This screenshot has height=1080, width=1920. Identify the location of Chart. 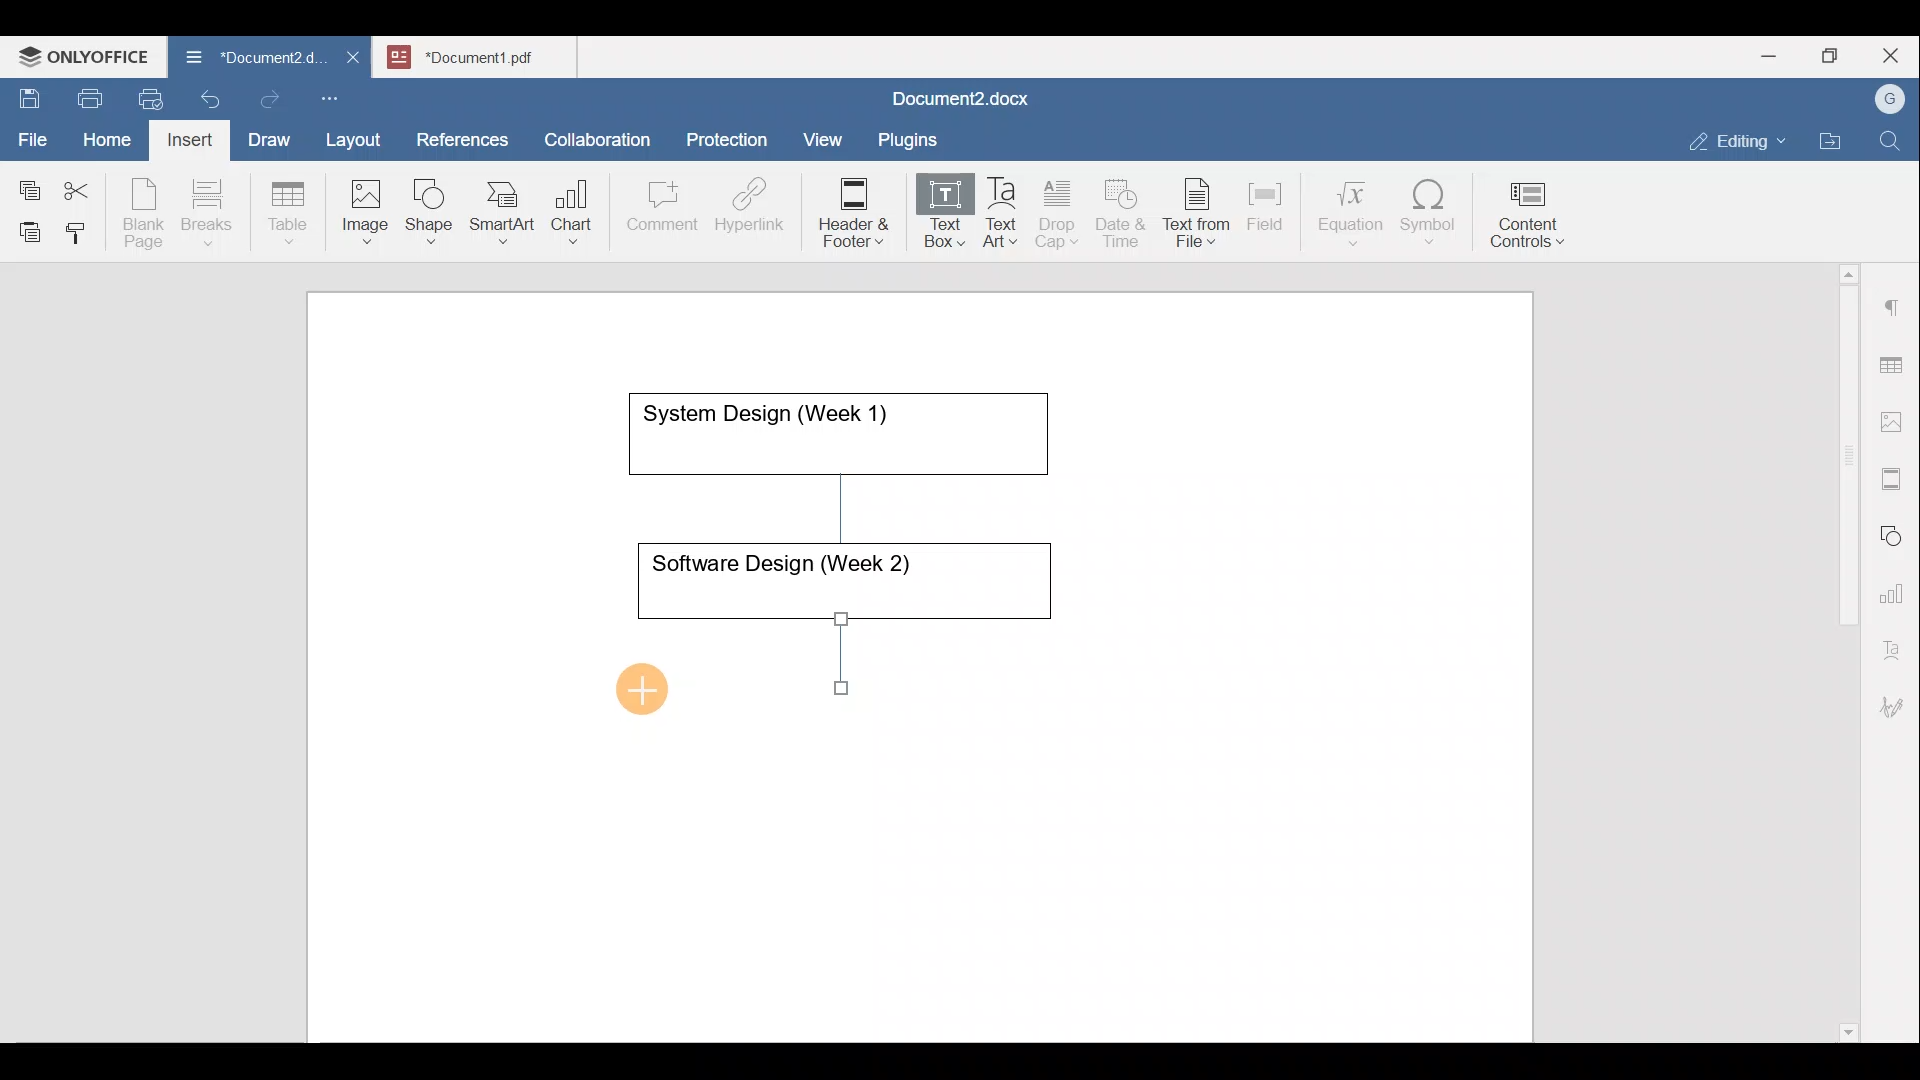
(568, 214).